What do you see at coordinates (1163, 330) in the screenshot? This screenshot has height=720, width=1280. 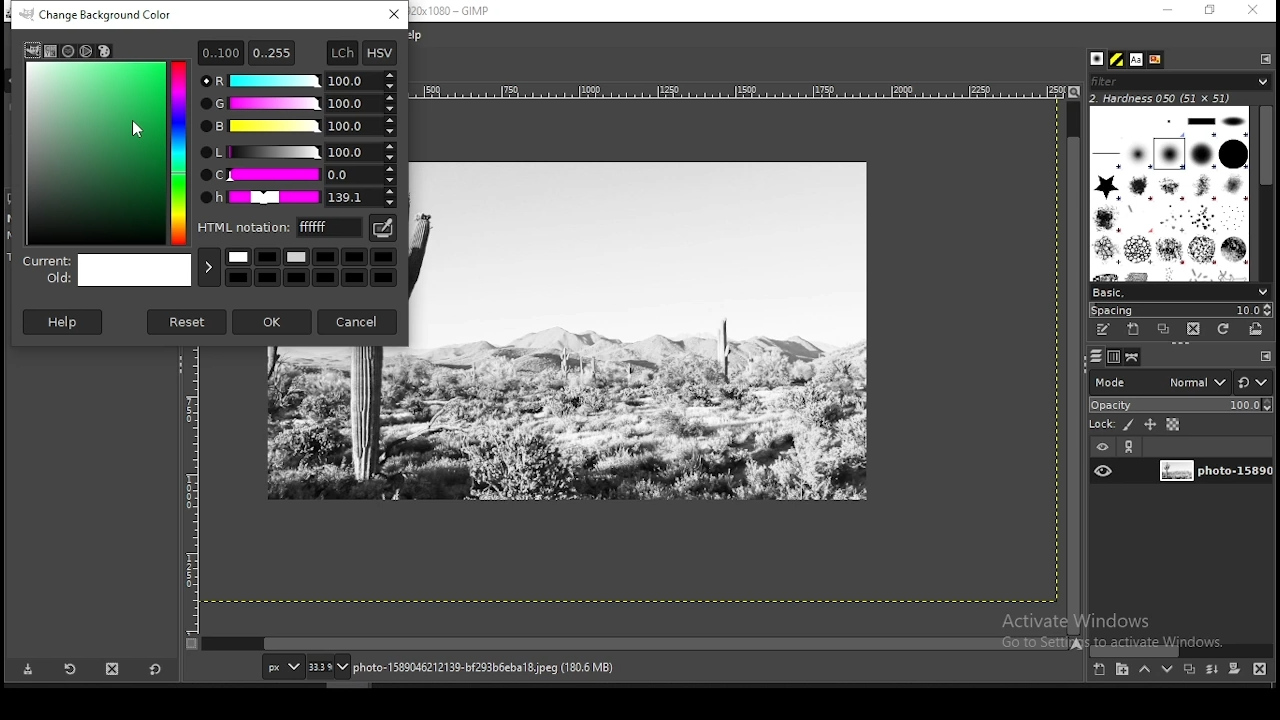 I see `duplicate brush` at bounding box center [1163, 330].